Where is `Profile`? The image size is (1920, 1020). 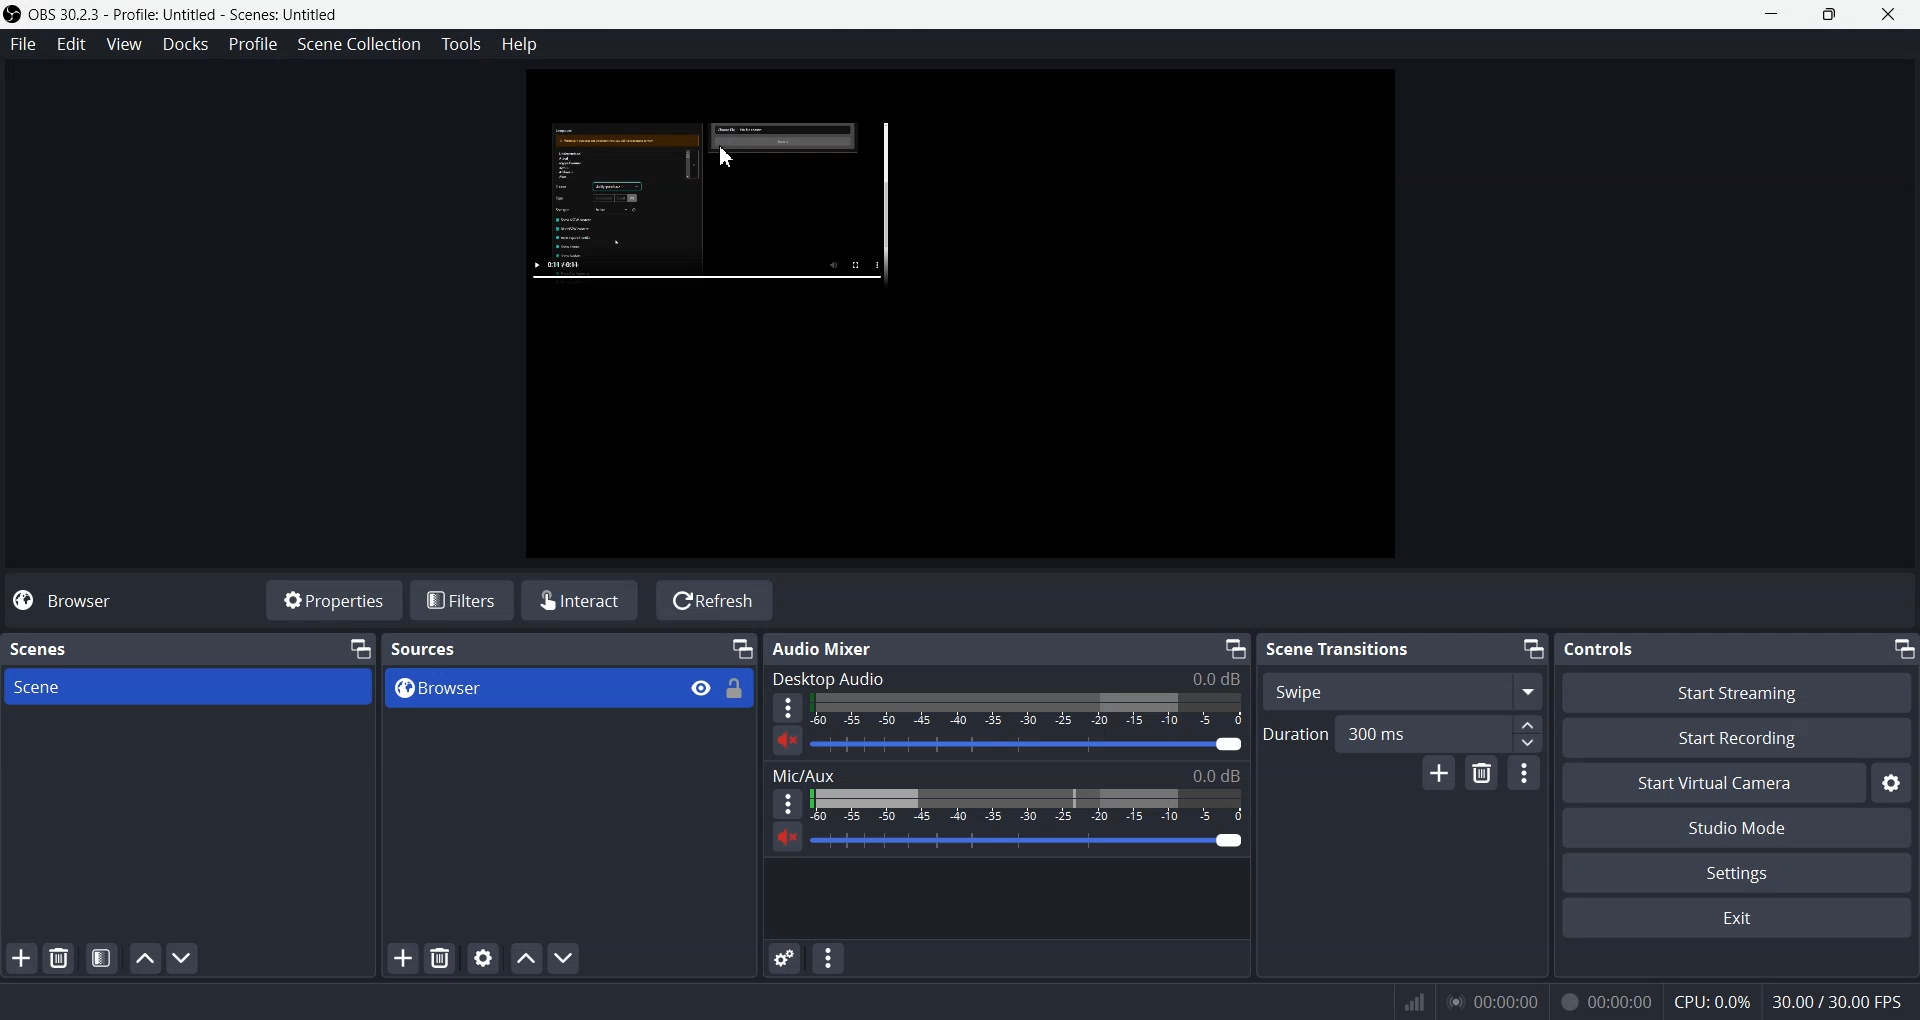 Profile is located at coordinates (254, 44).